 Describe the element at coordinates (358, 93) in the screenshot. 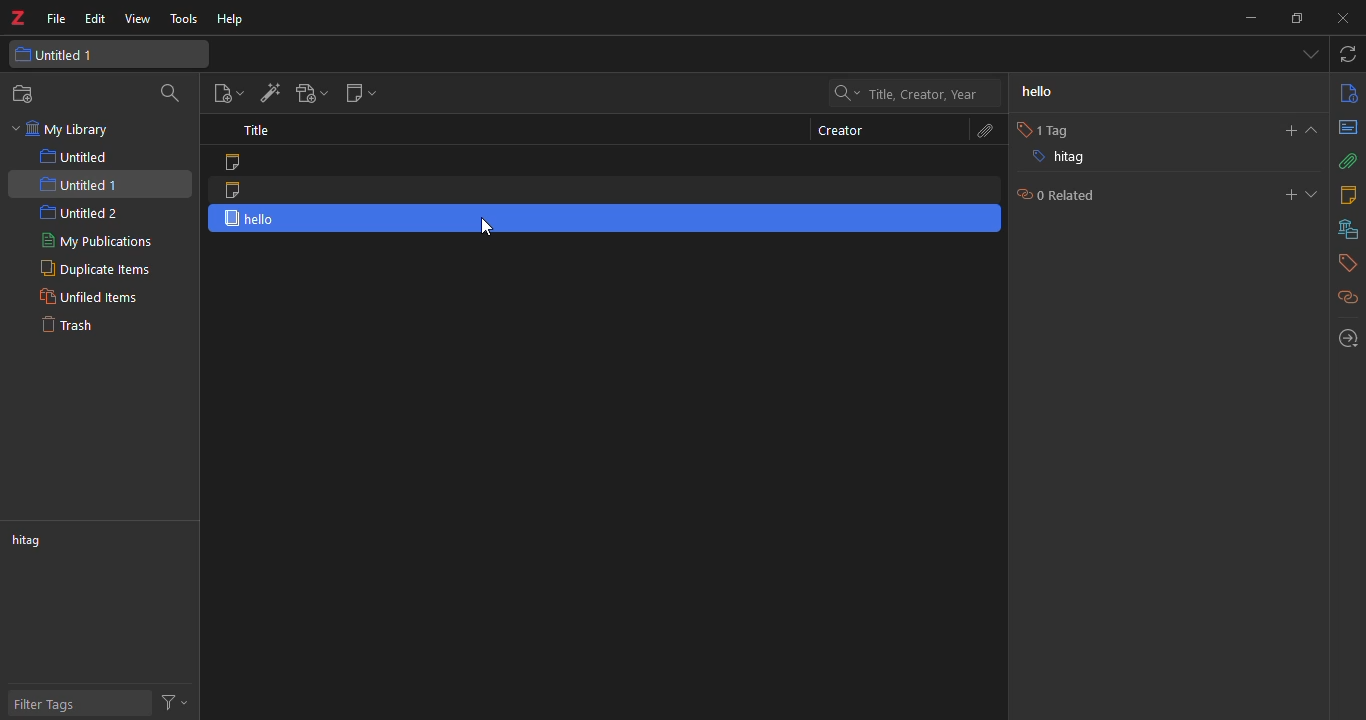

I see `new note` at that location.